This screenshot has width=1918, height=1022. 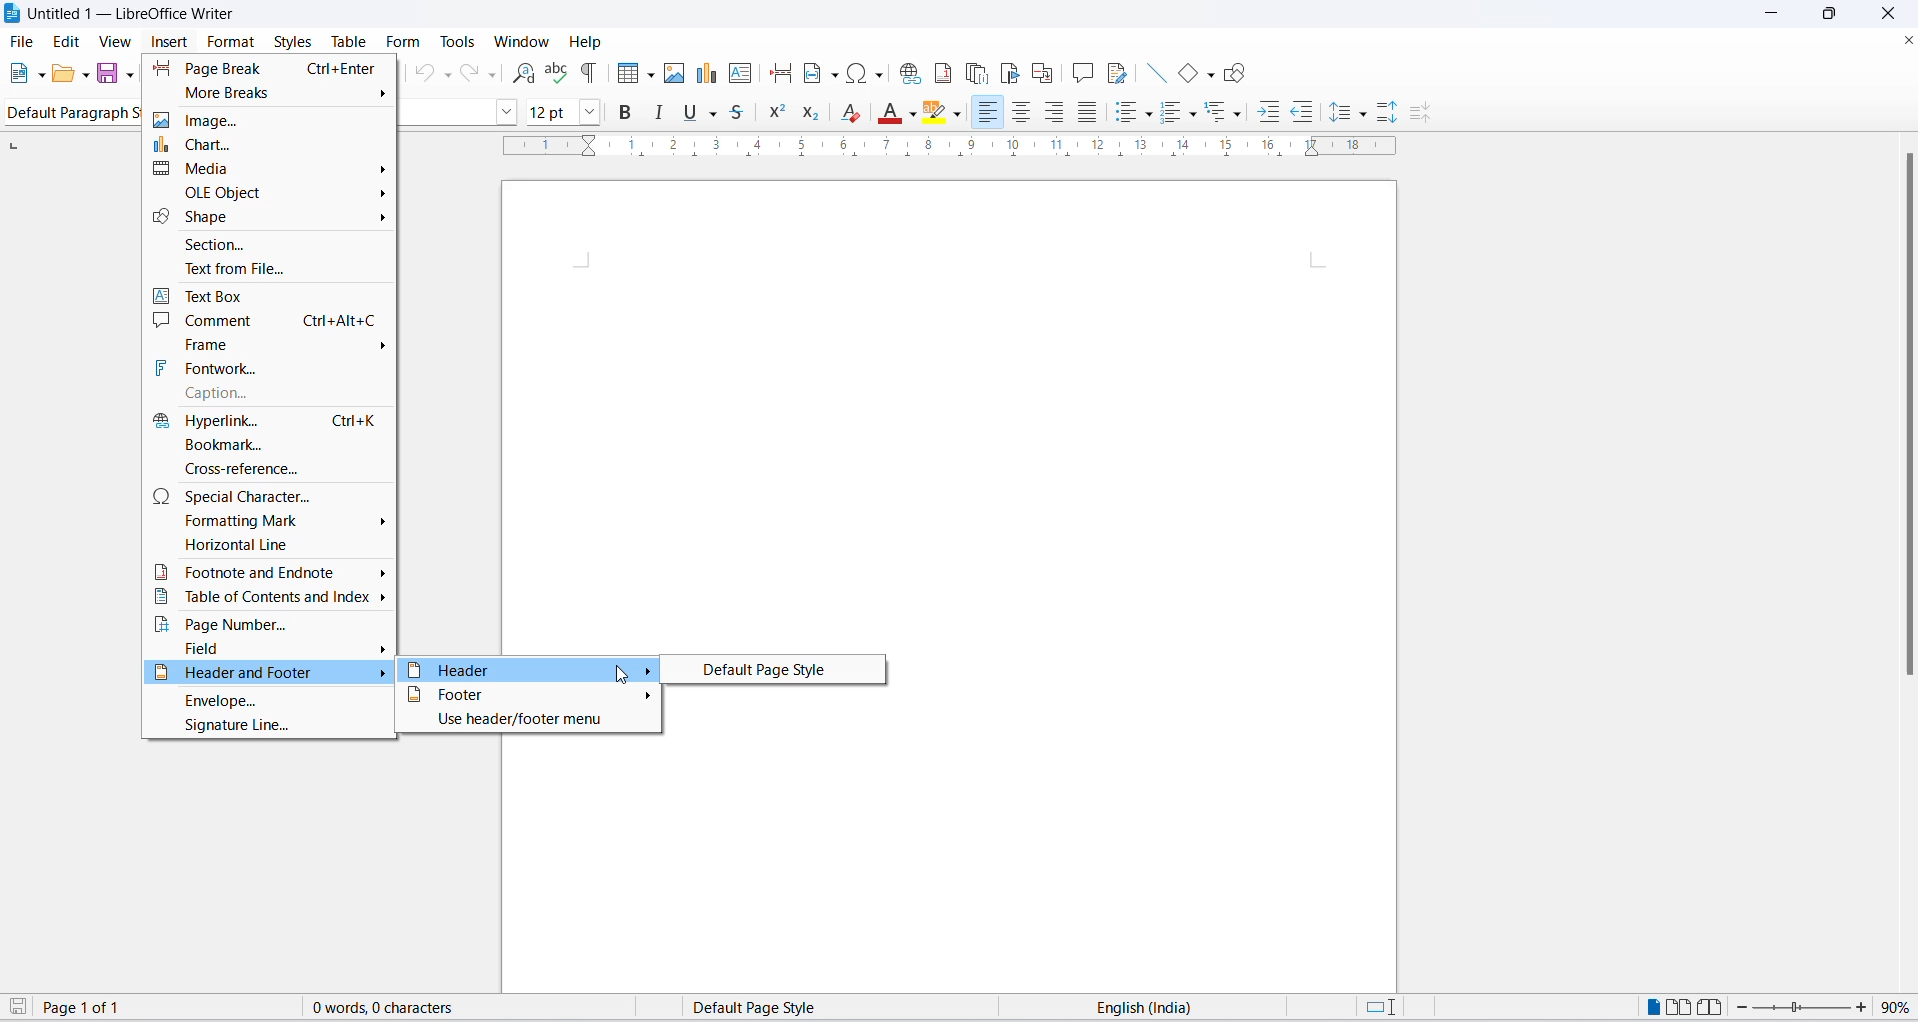 What do you see at coordinates (115, 40) in the screenshot?
I see `view` at bounding box center [115, 40].